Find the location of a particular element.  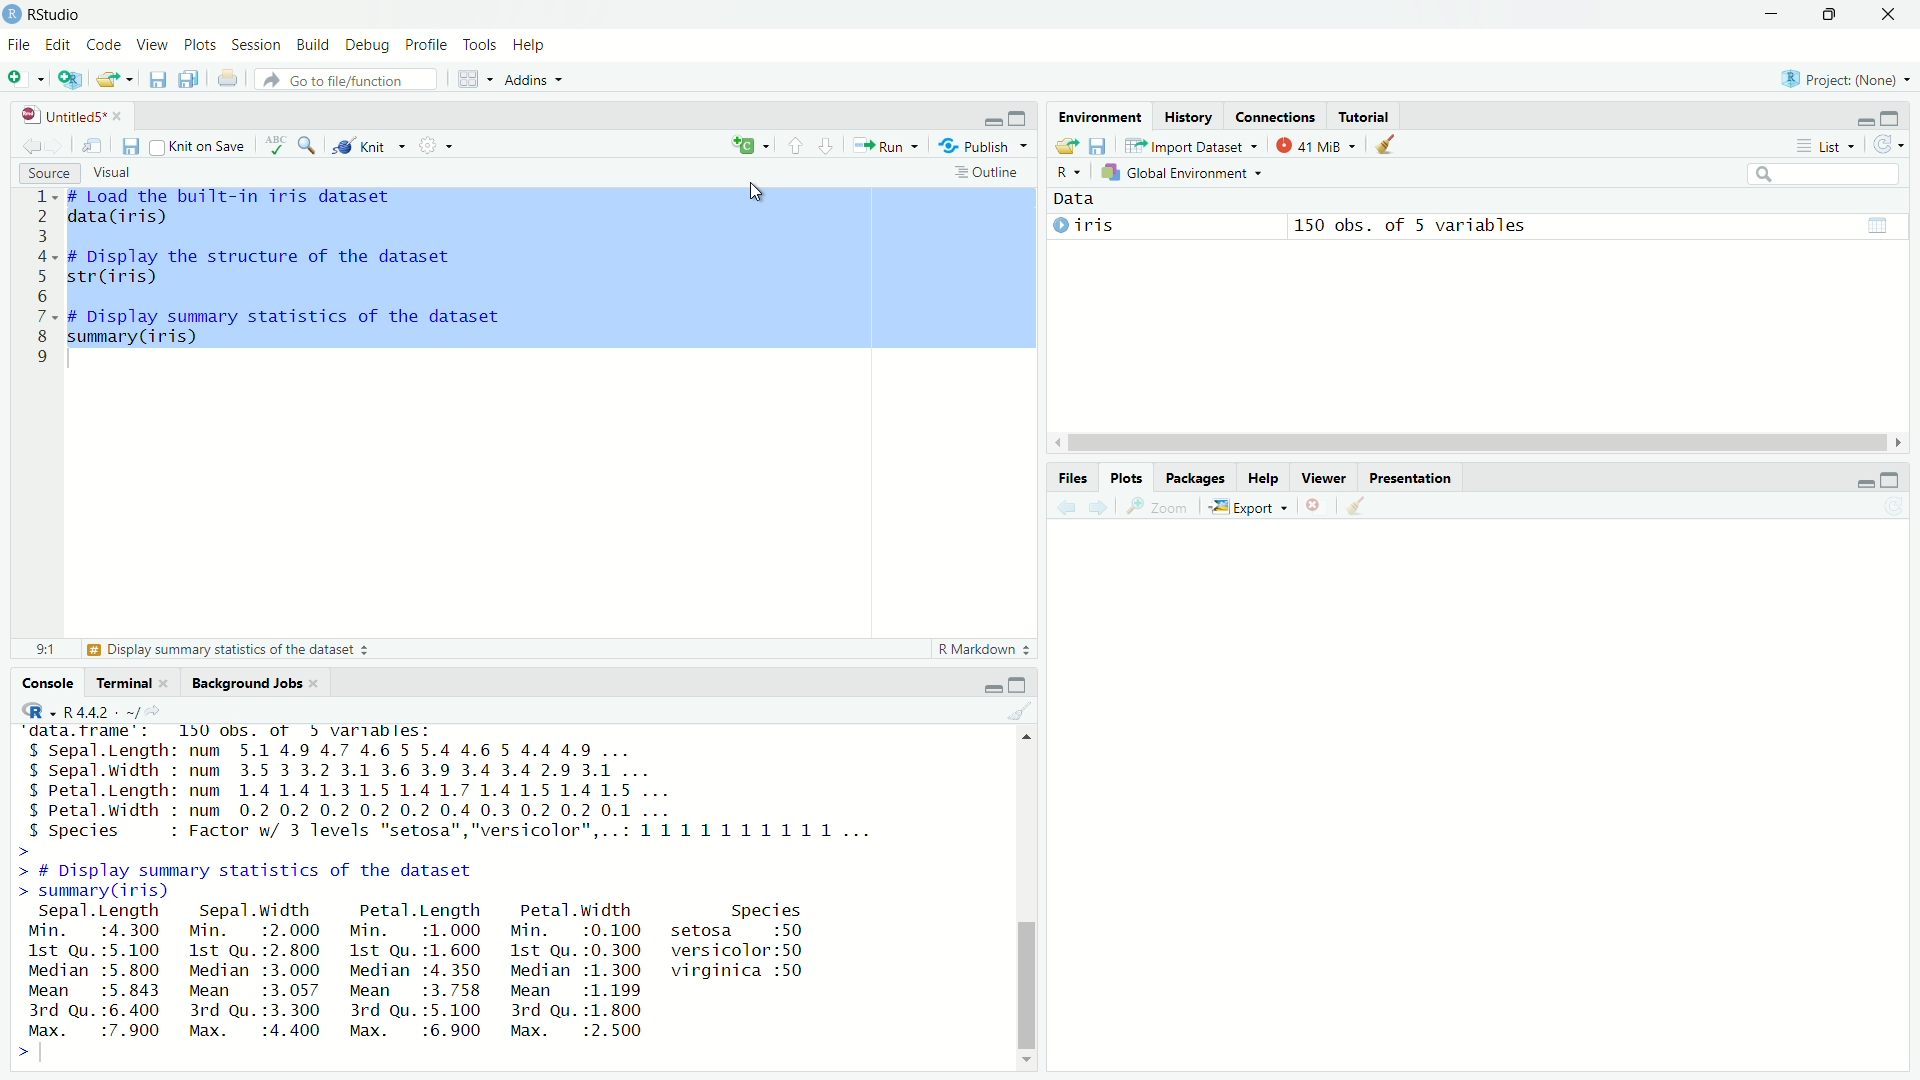

R Markdown is located at coordinates (984, 648).